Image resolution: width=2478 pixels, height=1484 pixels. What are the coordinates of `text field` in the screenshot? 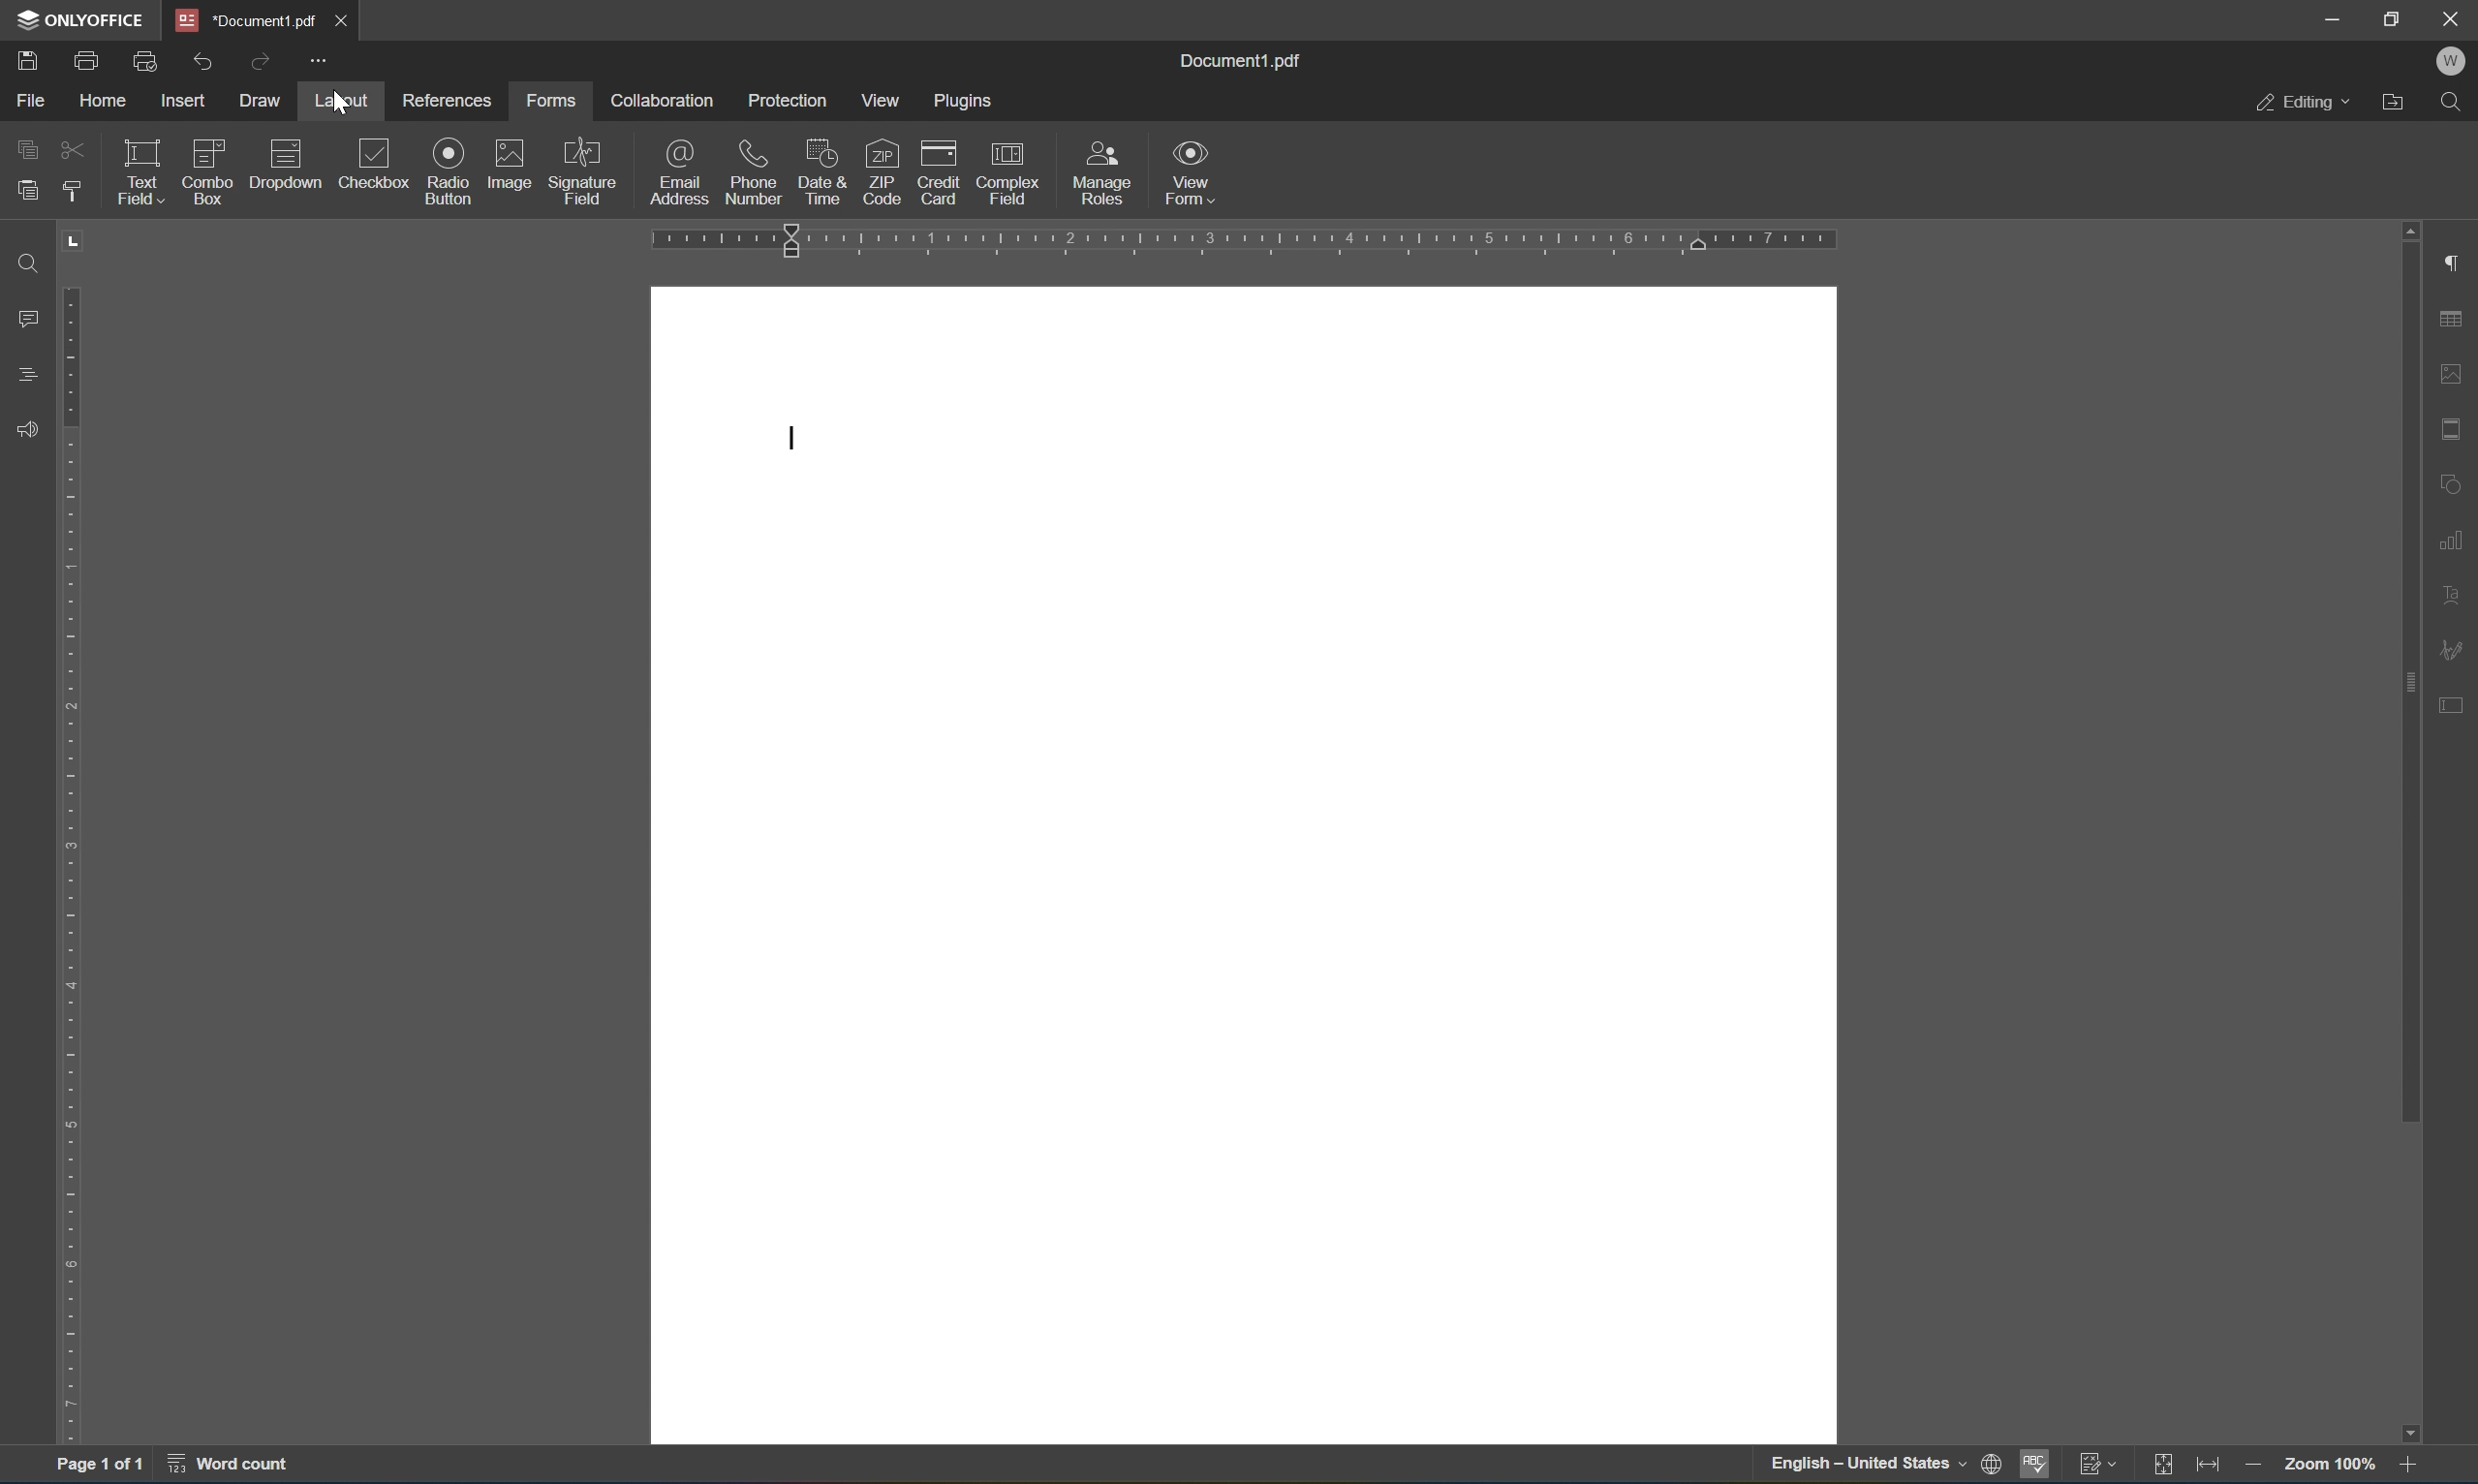 It's located at (140, 172).